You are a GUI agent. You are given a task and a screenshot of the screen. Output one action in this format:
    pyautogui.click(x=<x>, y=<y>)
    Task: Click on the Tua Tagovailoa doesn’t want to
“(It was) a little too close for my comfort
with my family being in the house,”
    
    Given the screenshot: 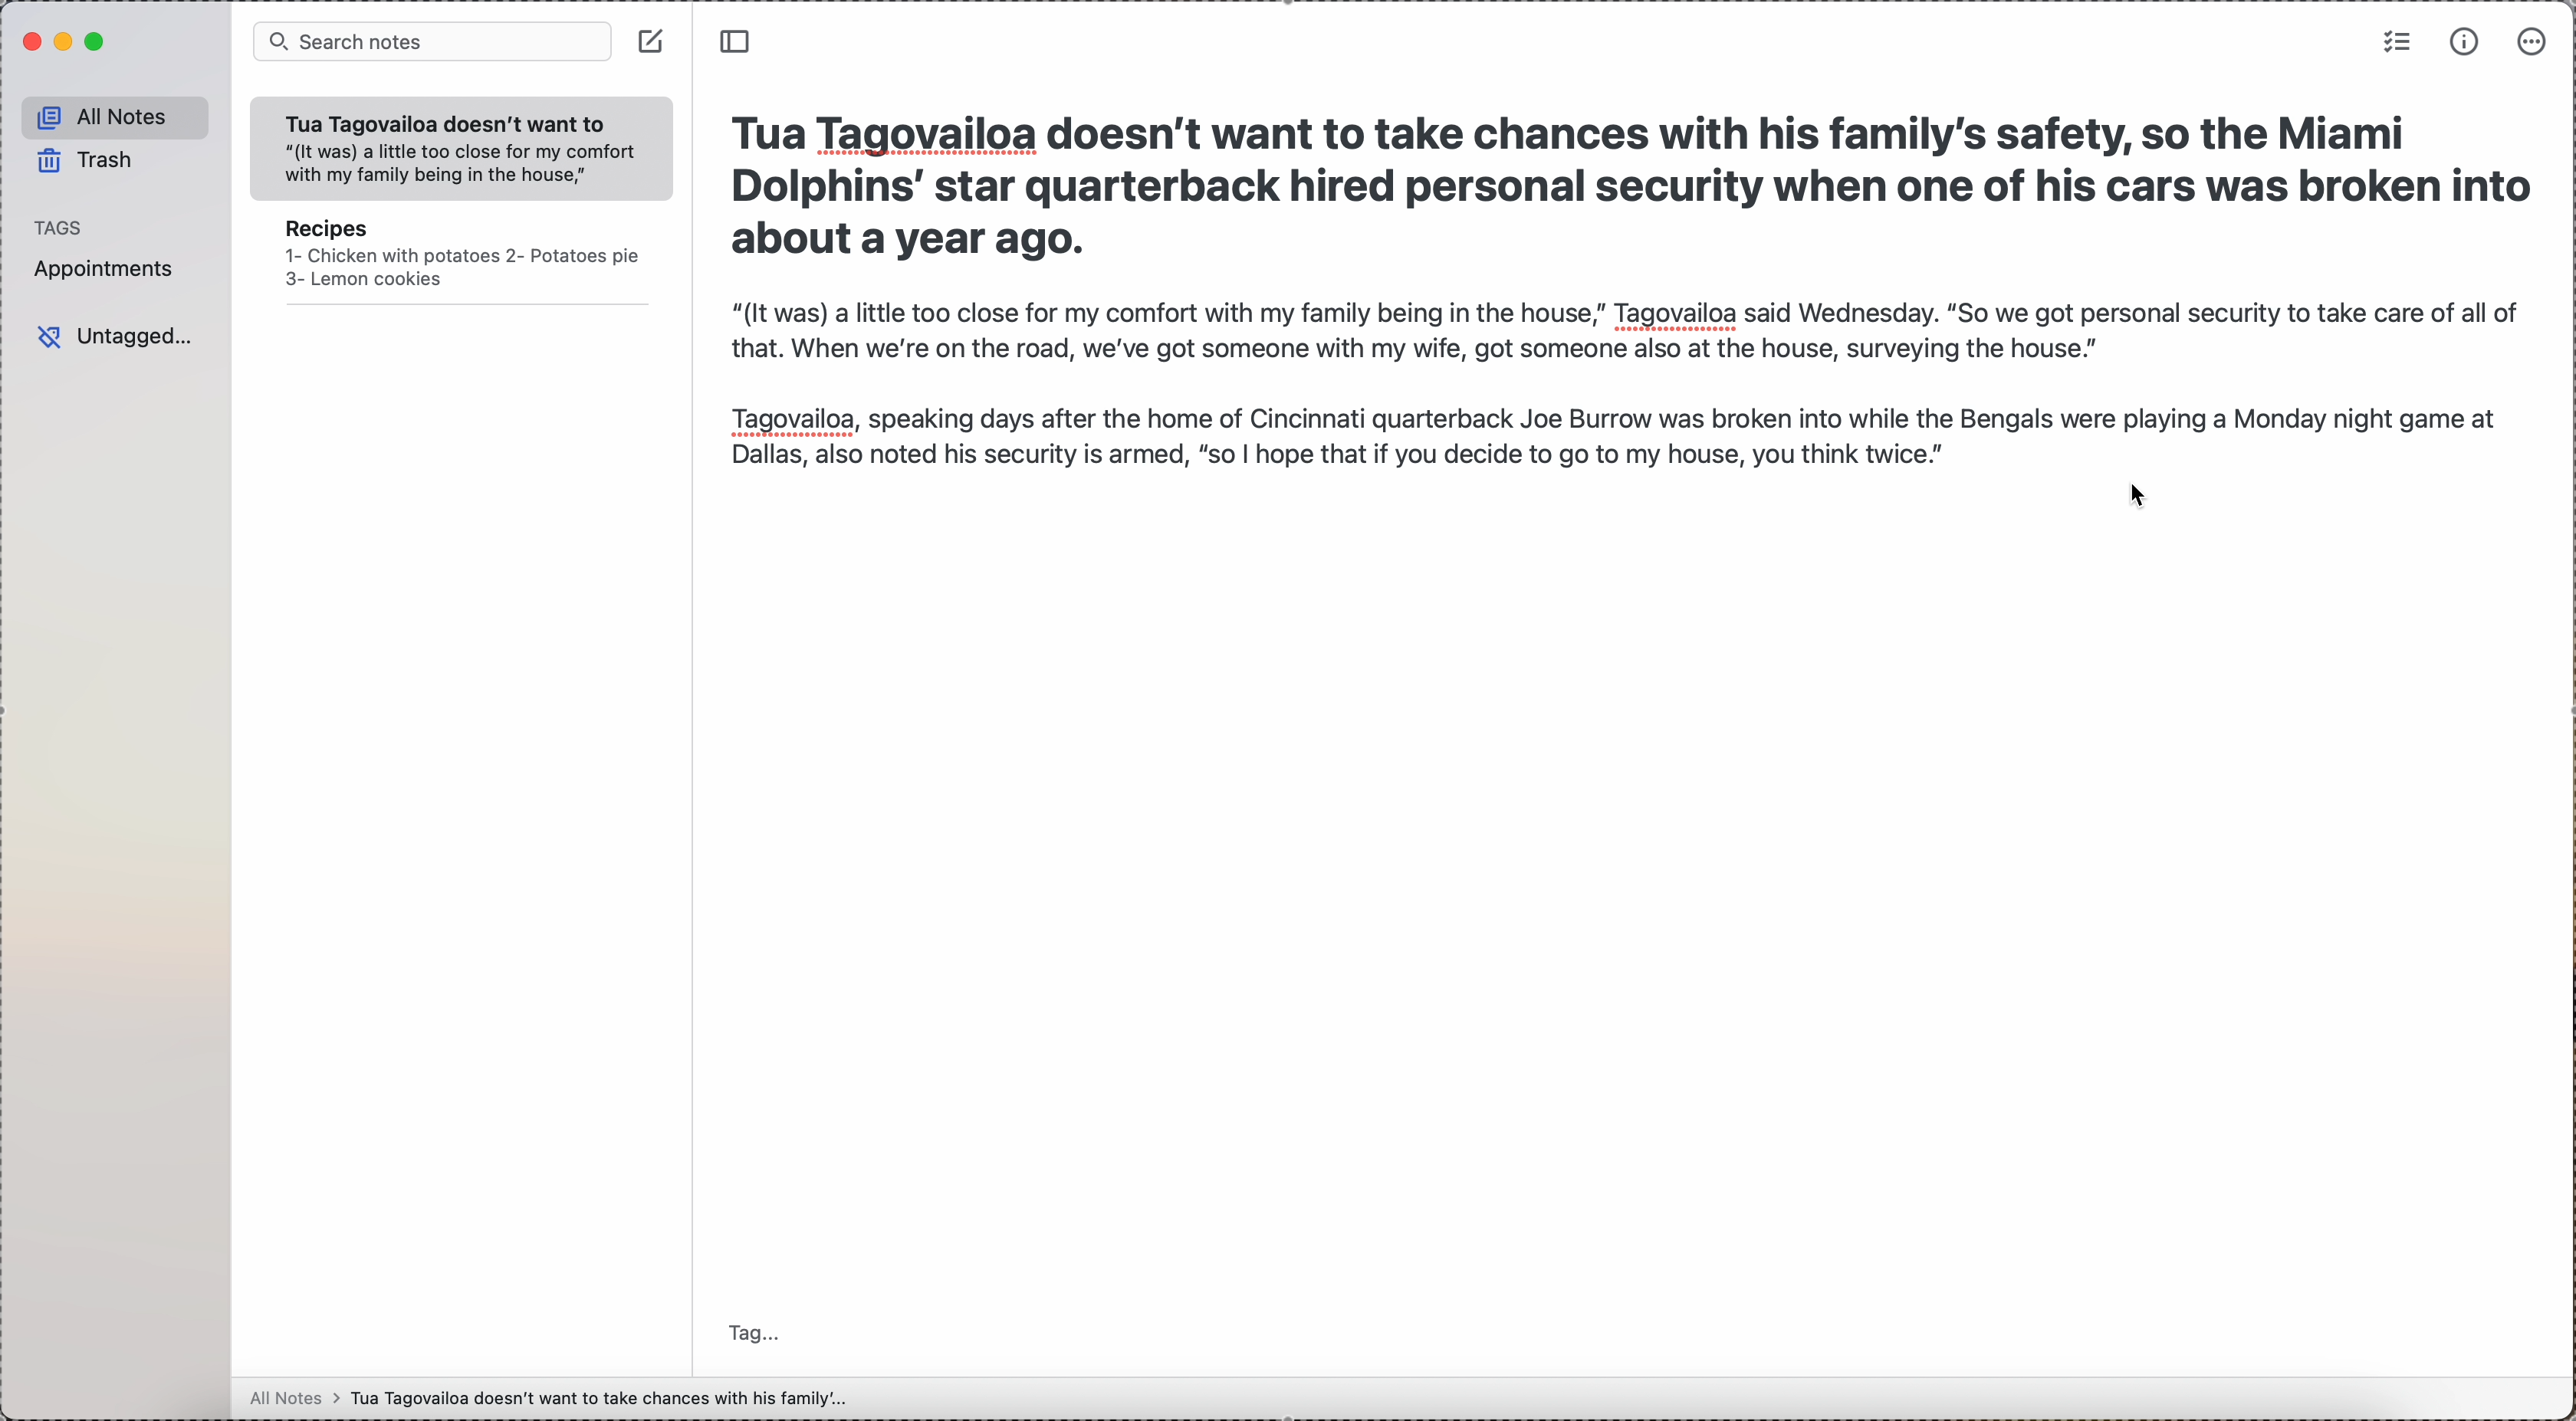 What is the action you would take?
    pyautogui.click(x=452, y=146)
    